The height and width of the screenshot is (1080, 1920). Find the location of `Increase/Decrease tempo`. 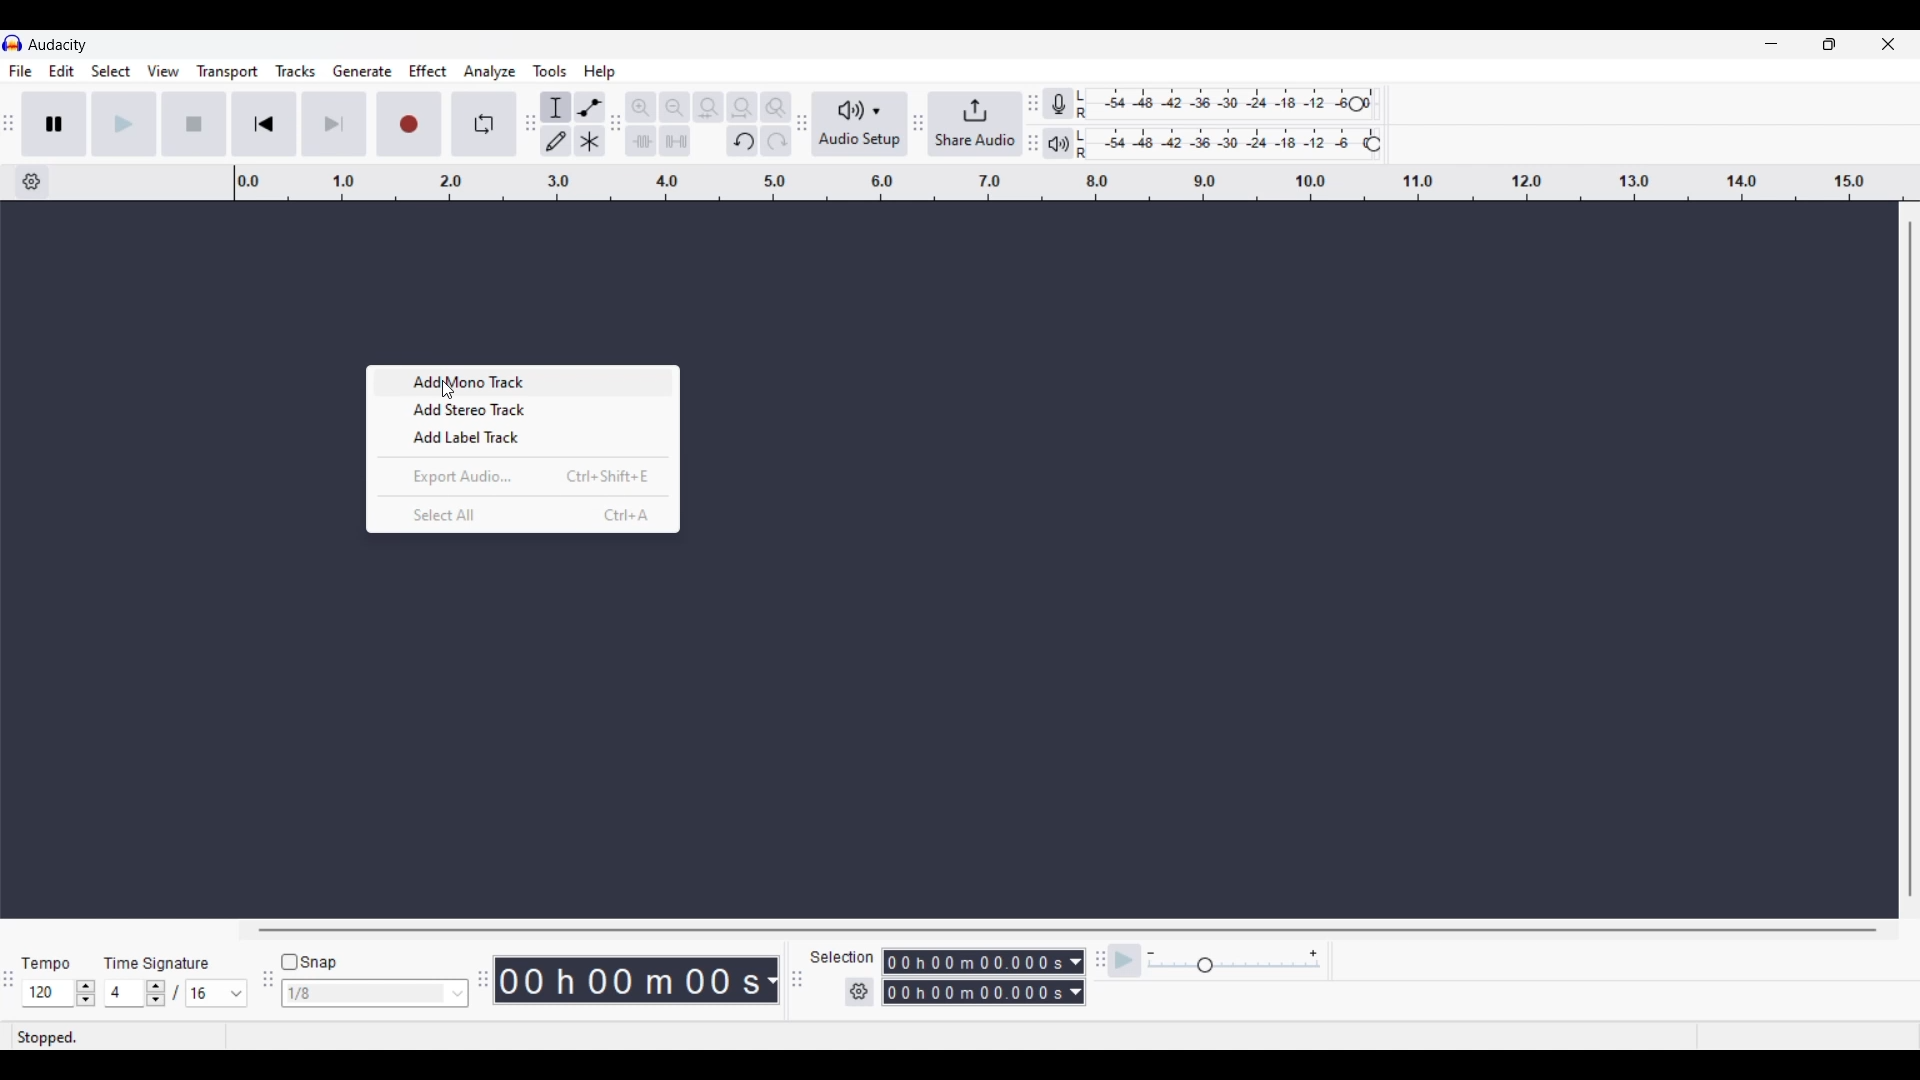

Increase/Decrease tempo is located at coordinates (86, 993).